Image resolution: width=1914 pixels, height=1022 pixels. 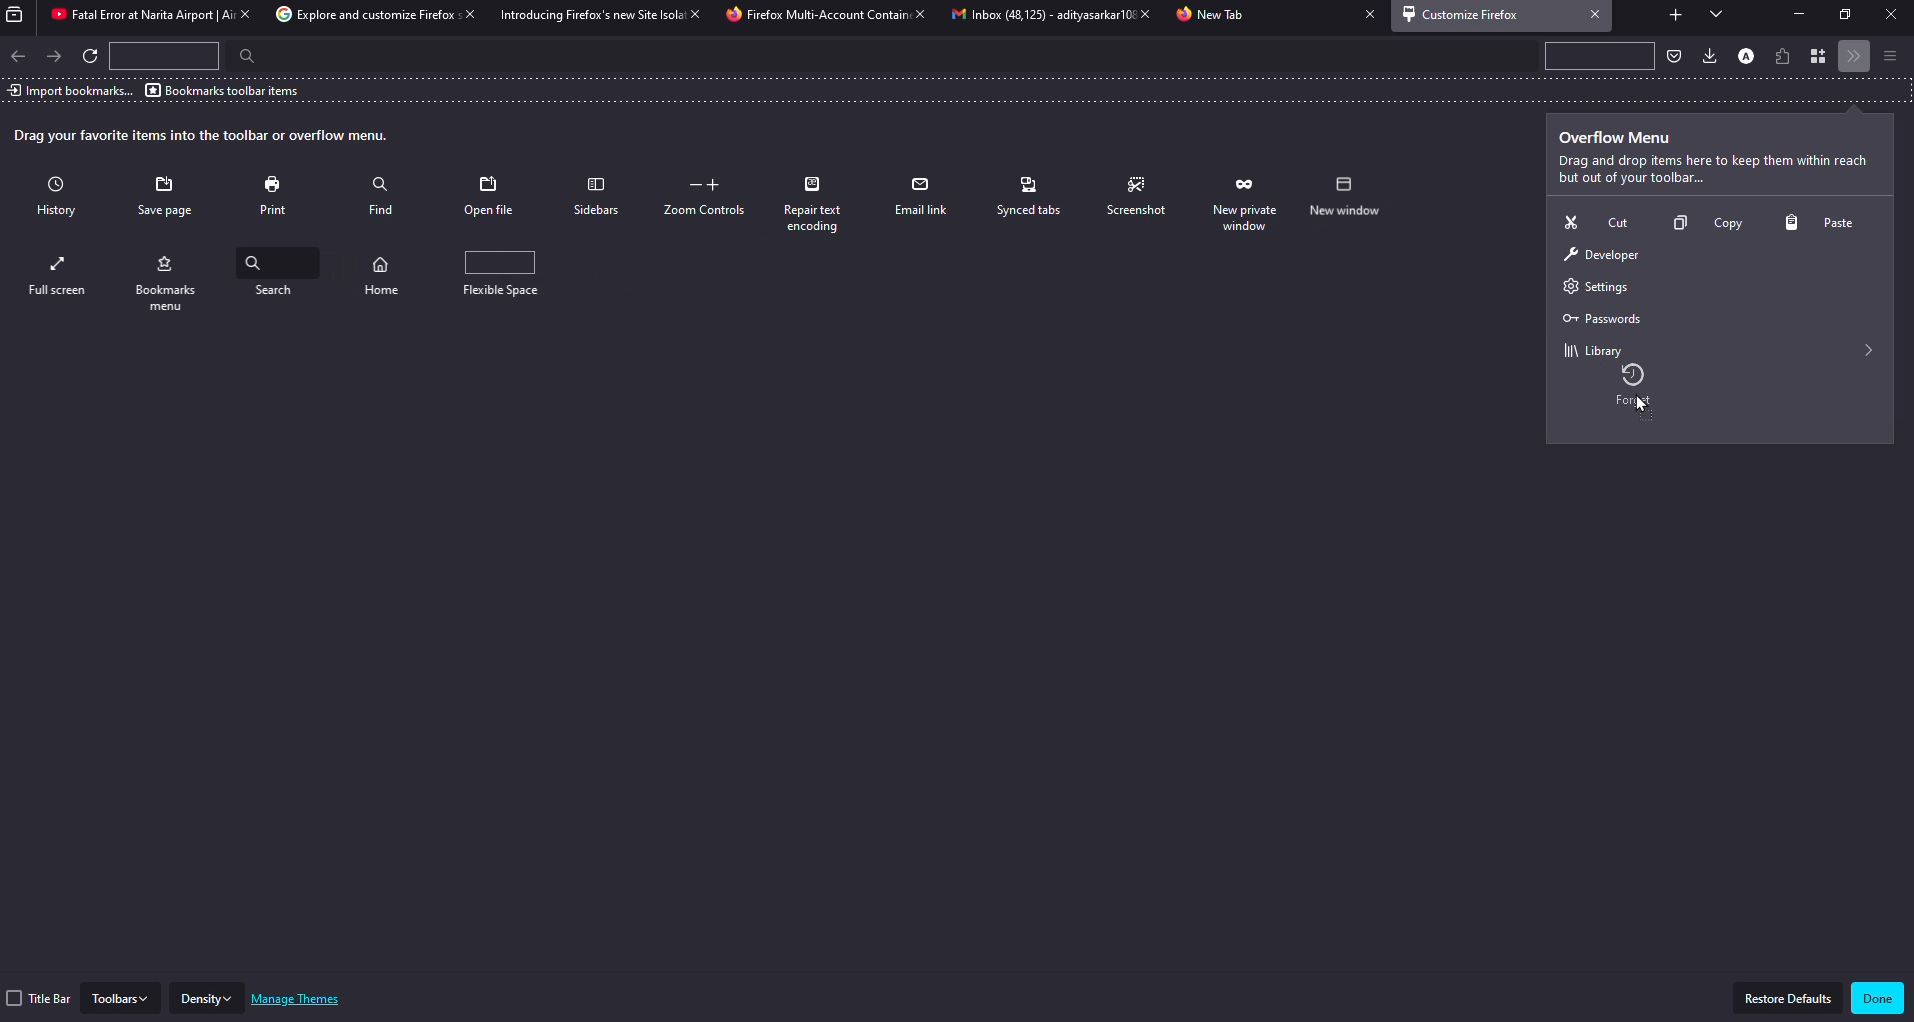 I want to click on email link, so click(x=923, y=196).